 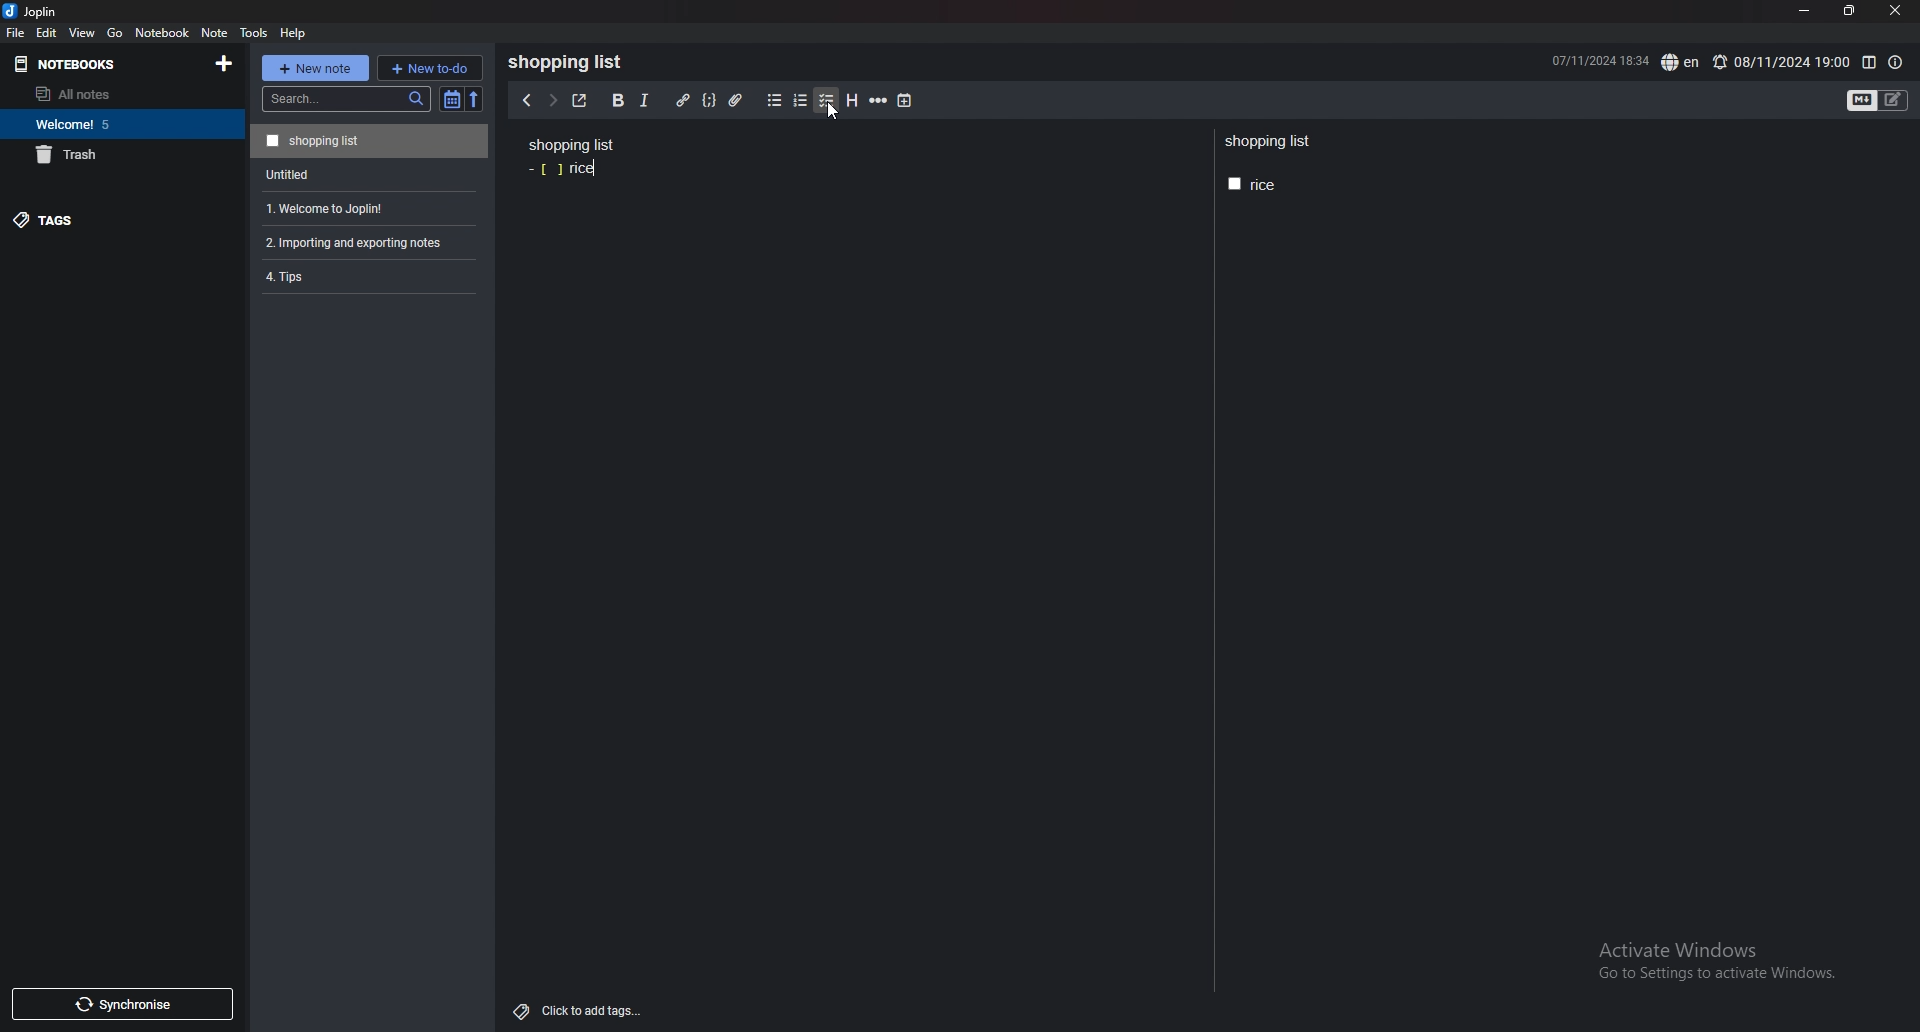 I want to click on code, so click(x=709, y=101).